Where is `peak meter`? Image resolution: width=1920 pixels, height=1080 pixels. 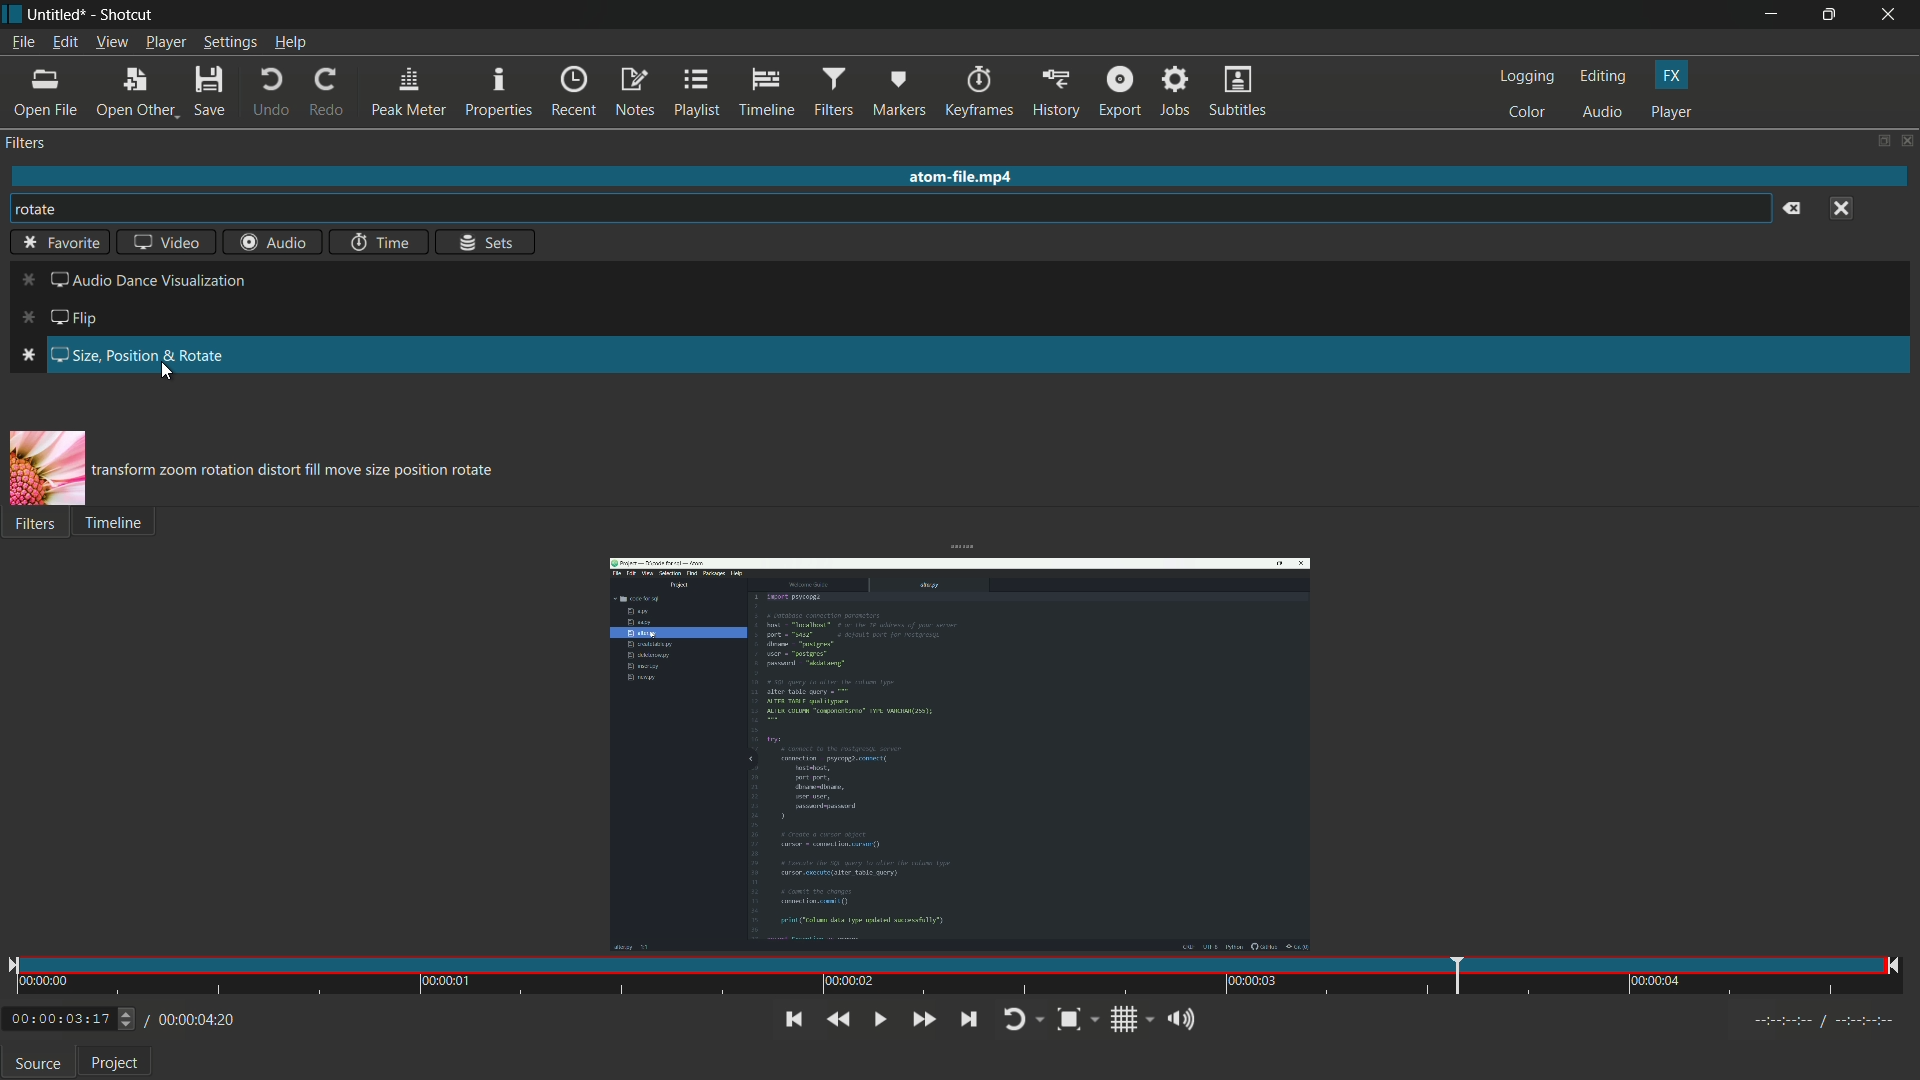 peak meter is located at coordinates (409, 93).